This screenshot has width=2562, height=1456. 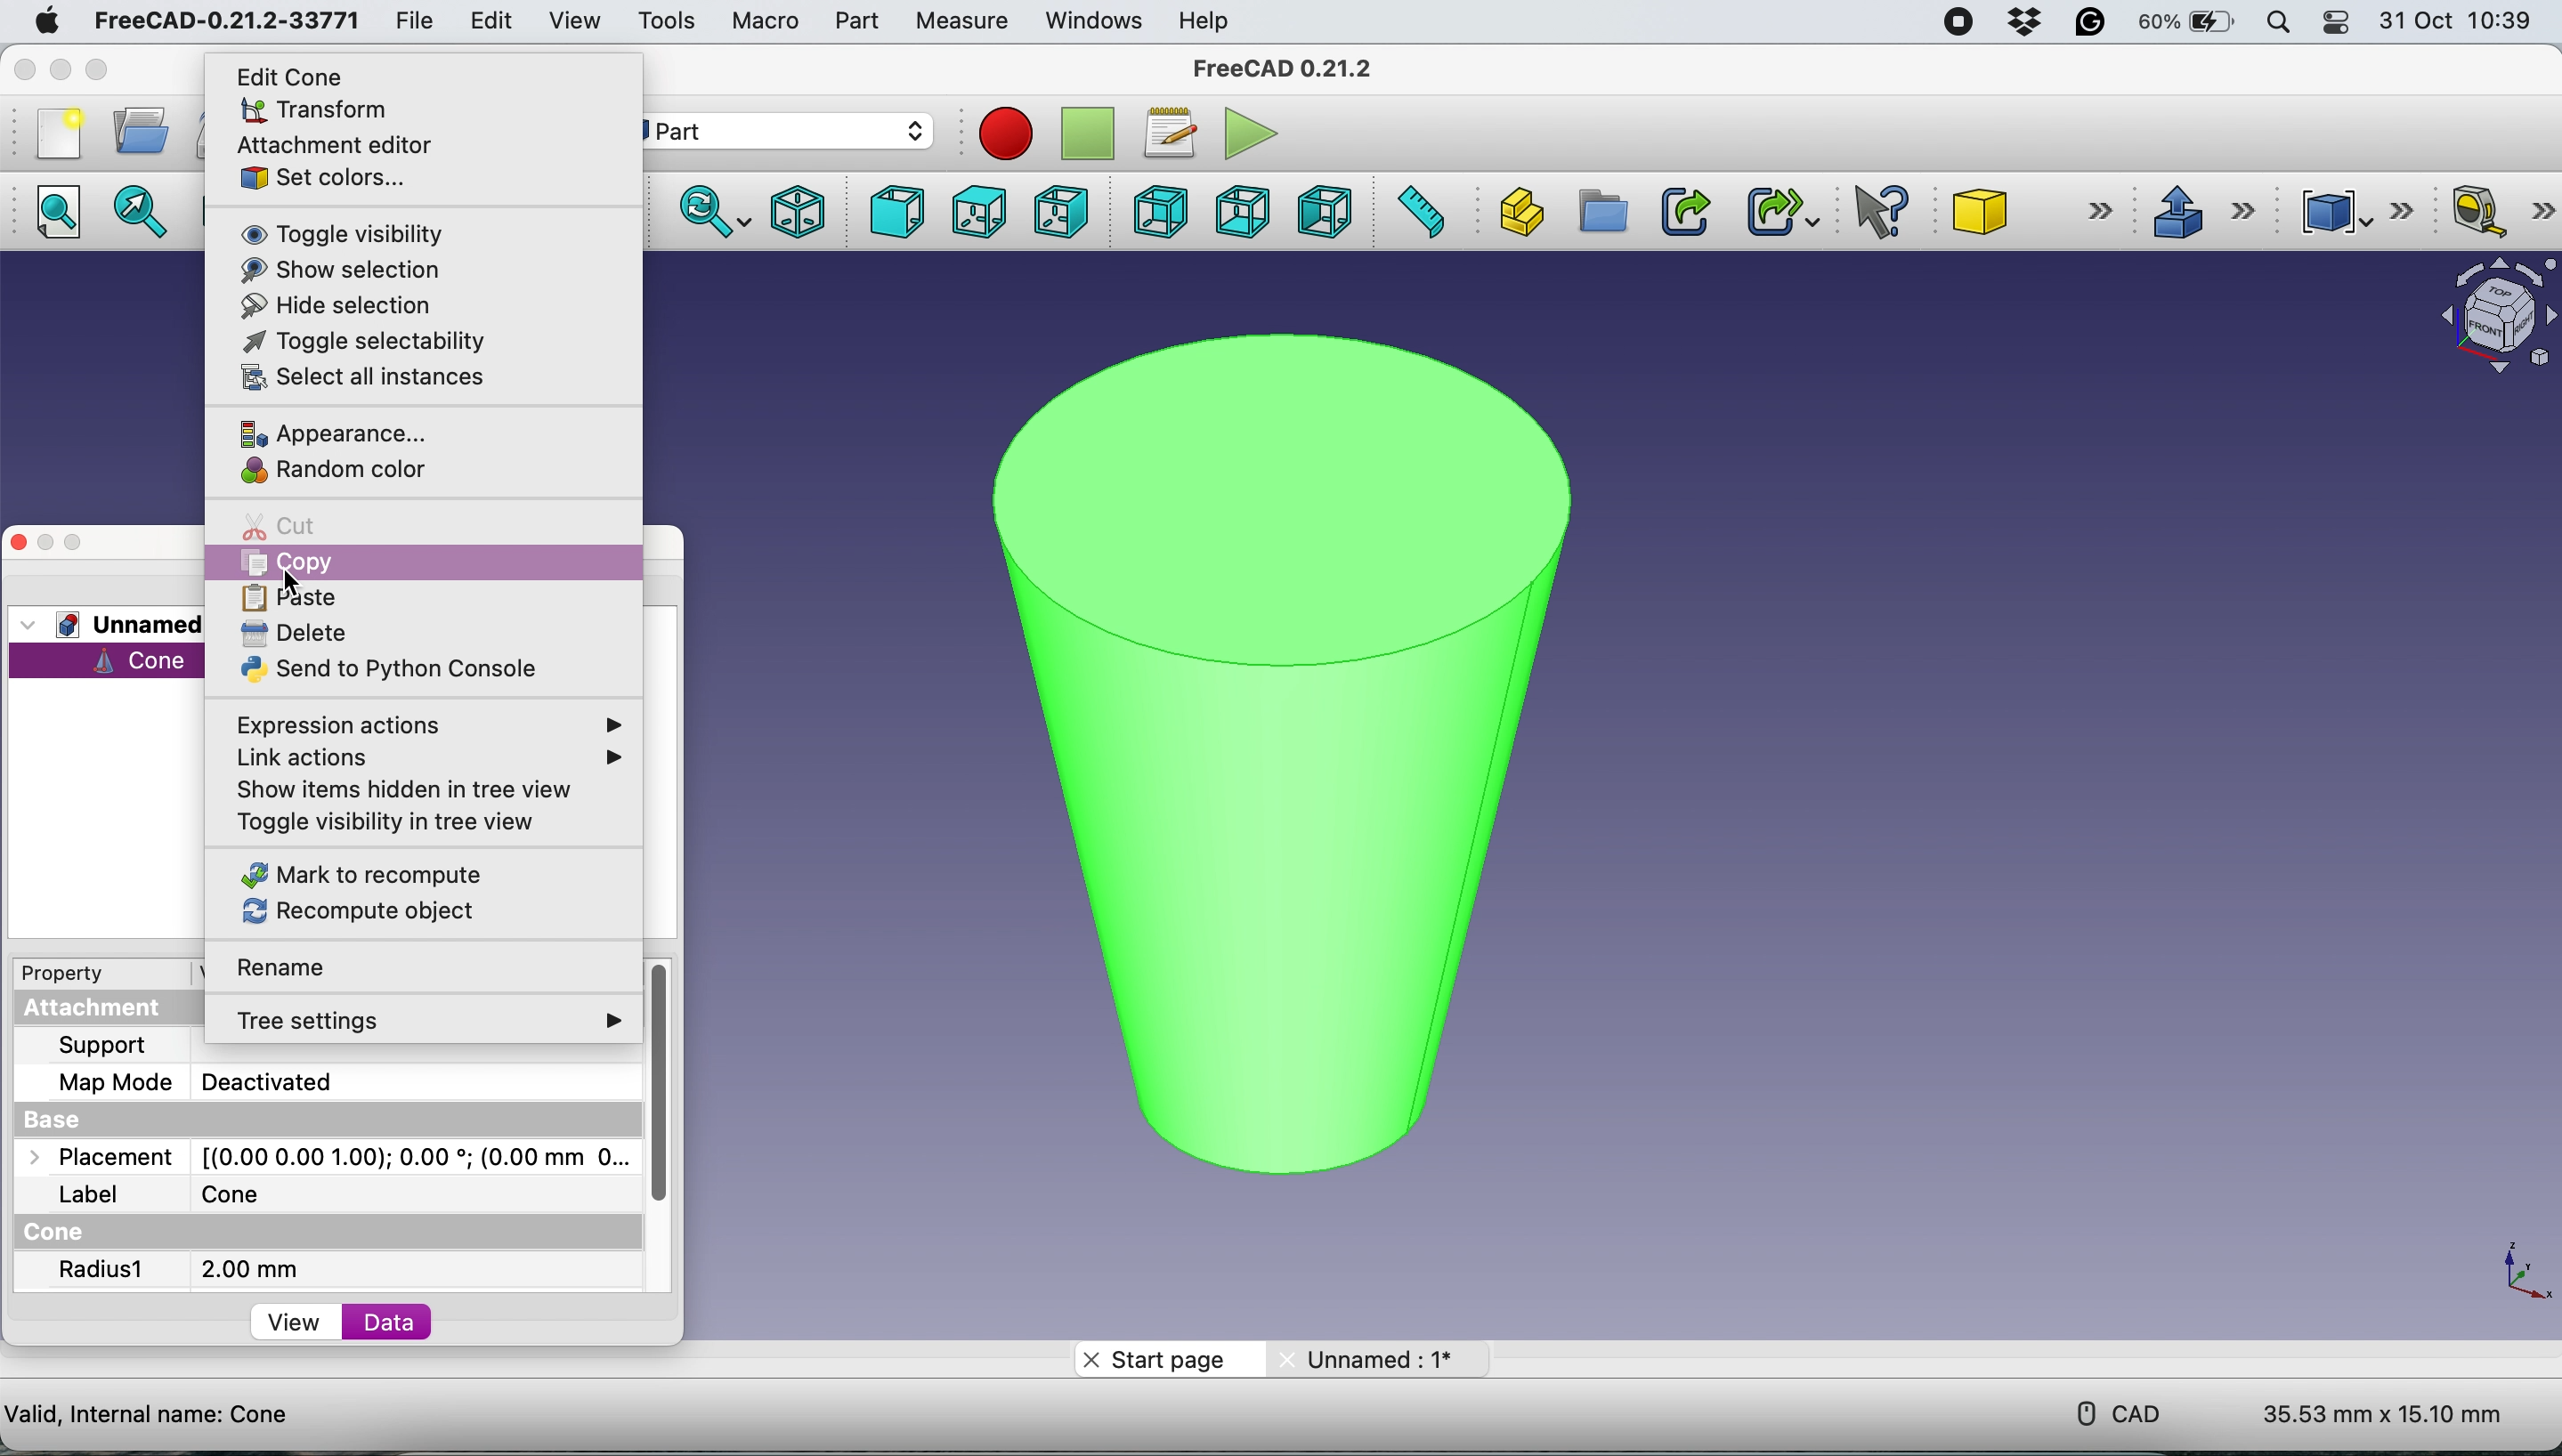 I want to click on left, so click(x=1328, y=212).